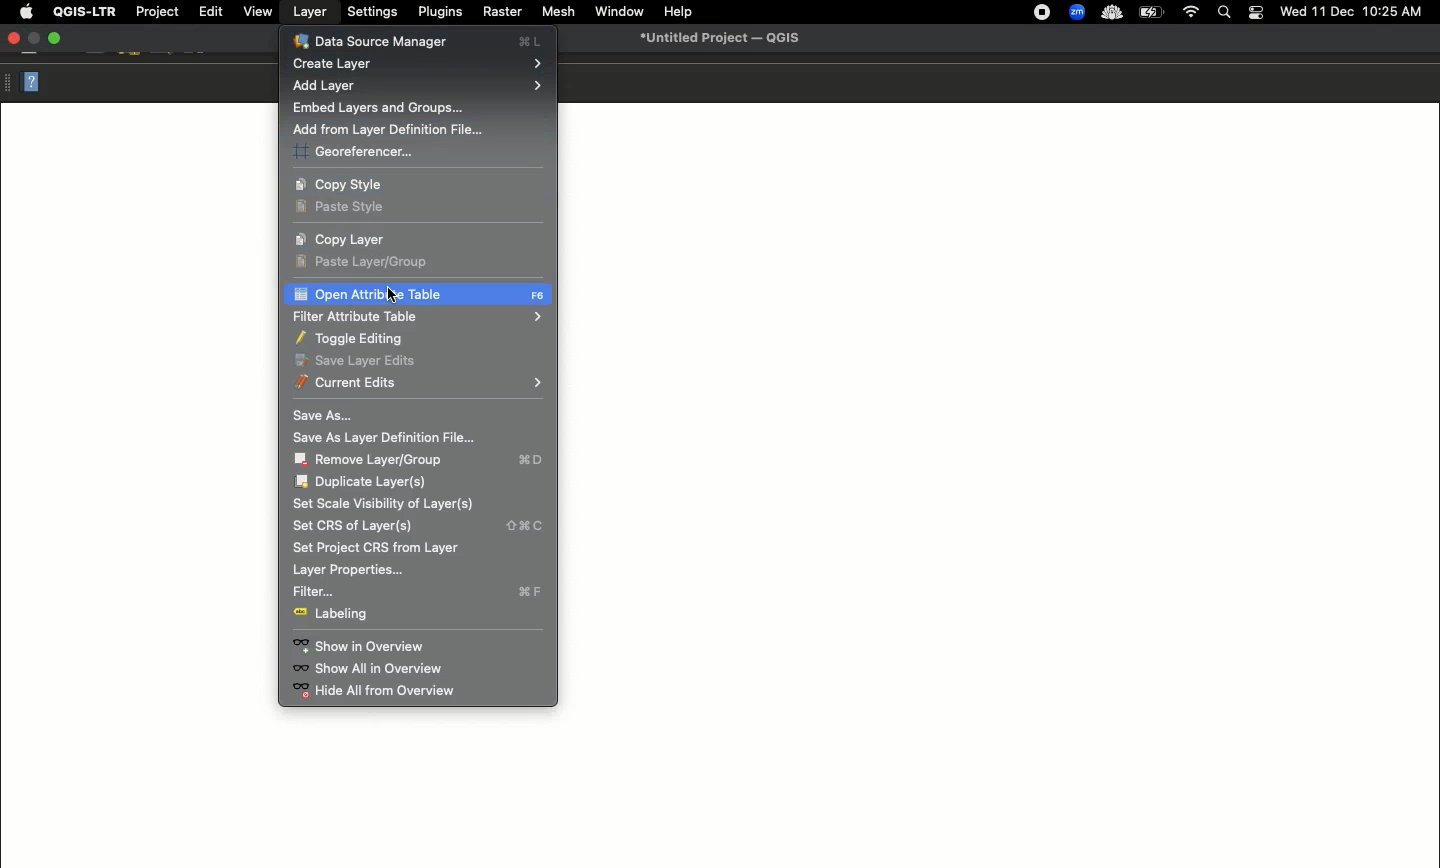  Describe the element at coordinates (1255, 11) in the screenshot. I see `Notification` at that location.